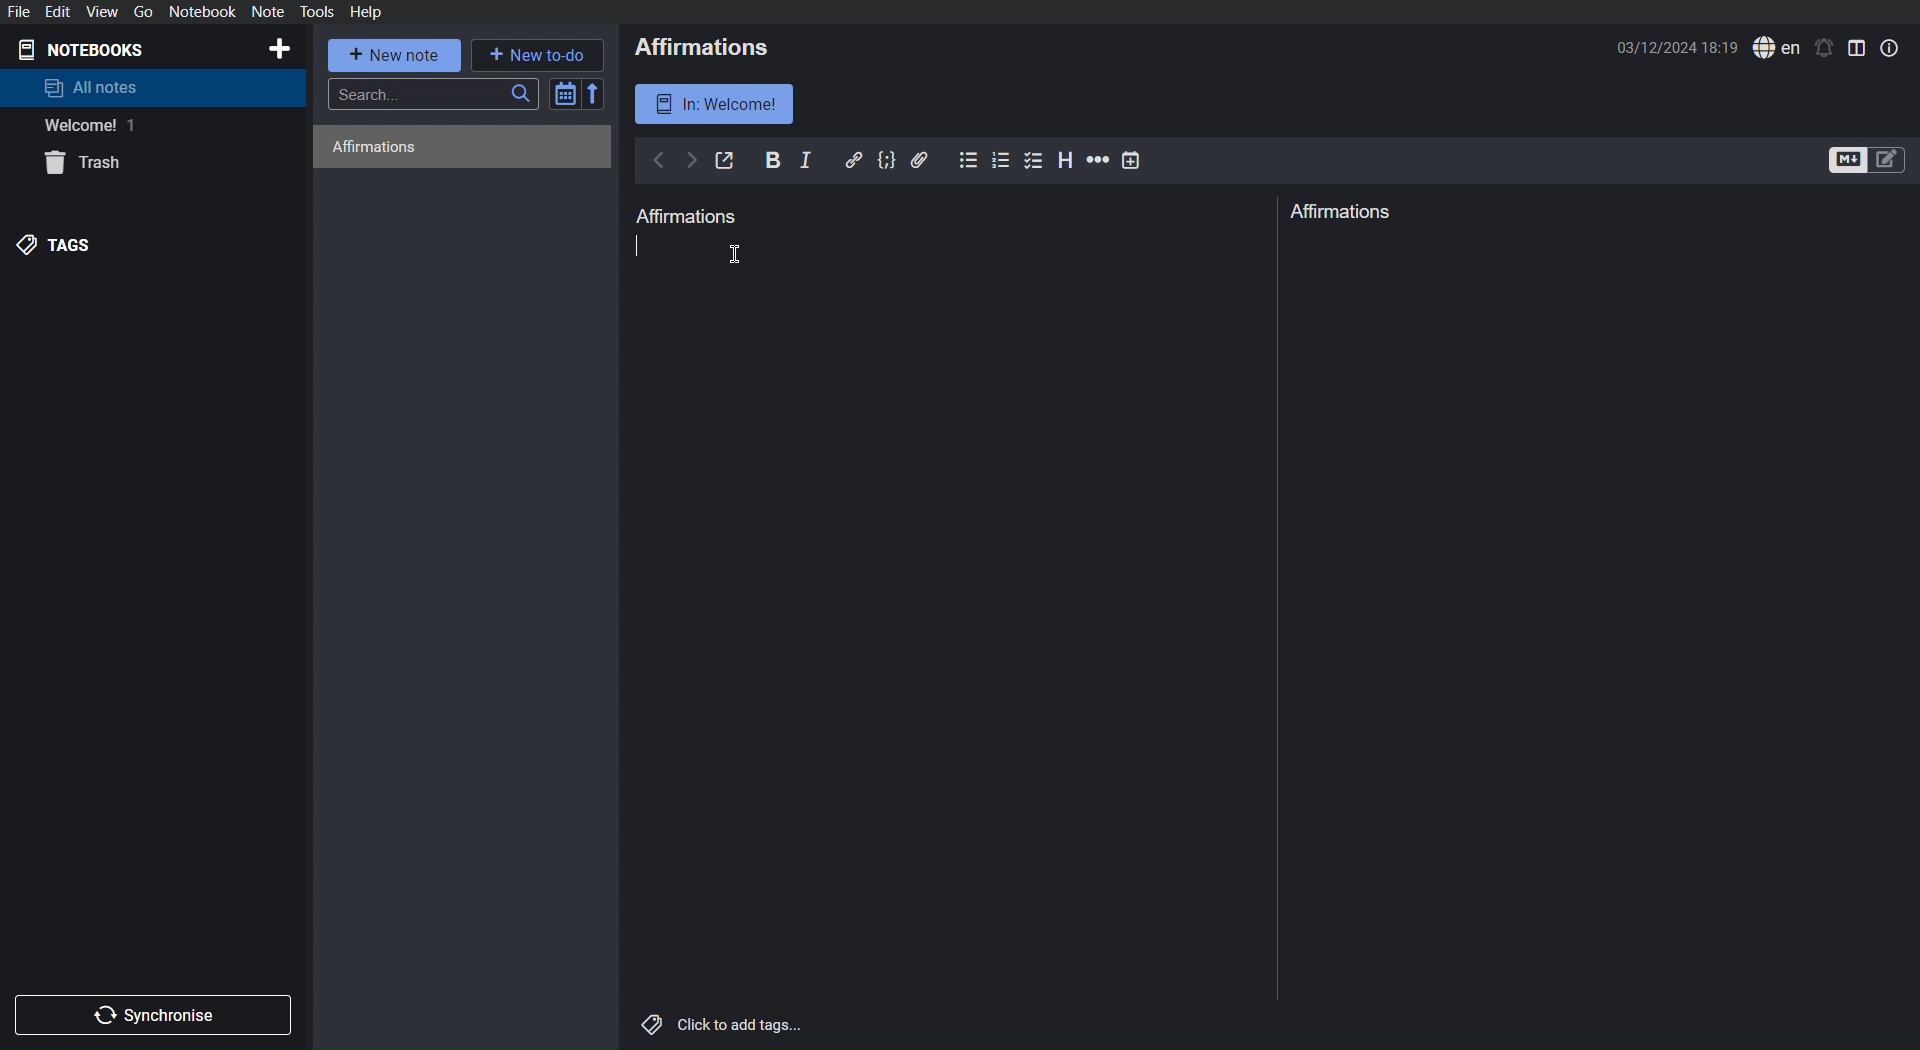 The width and height of the screenshot is (1920, 1050). Describe the element at coordinates (1777, 48) in the screenshot. I see `English` at that location.